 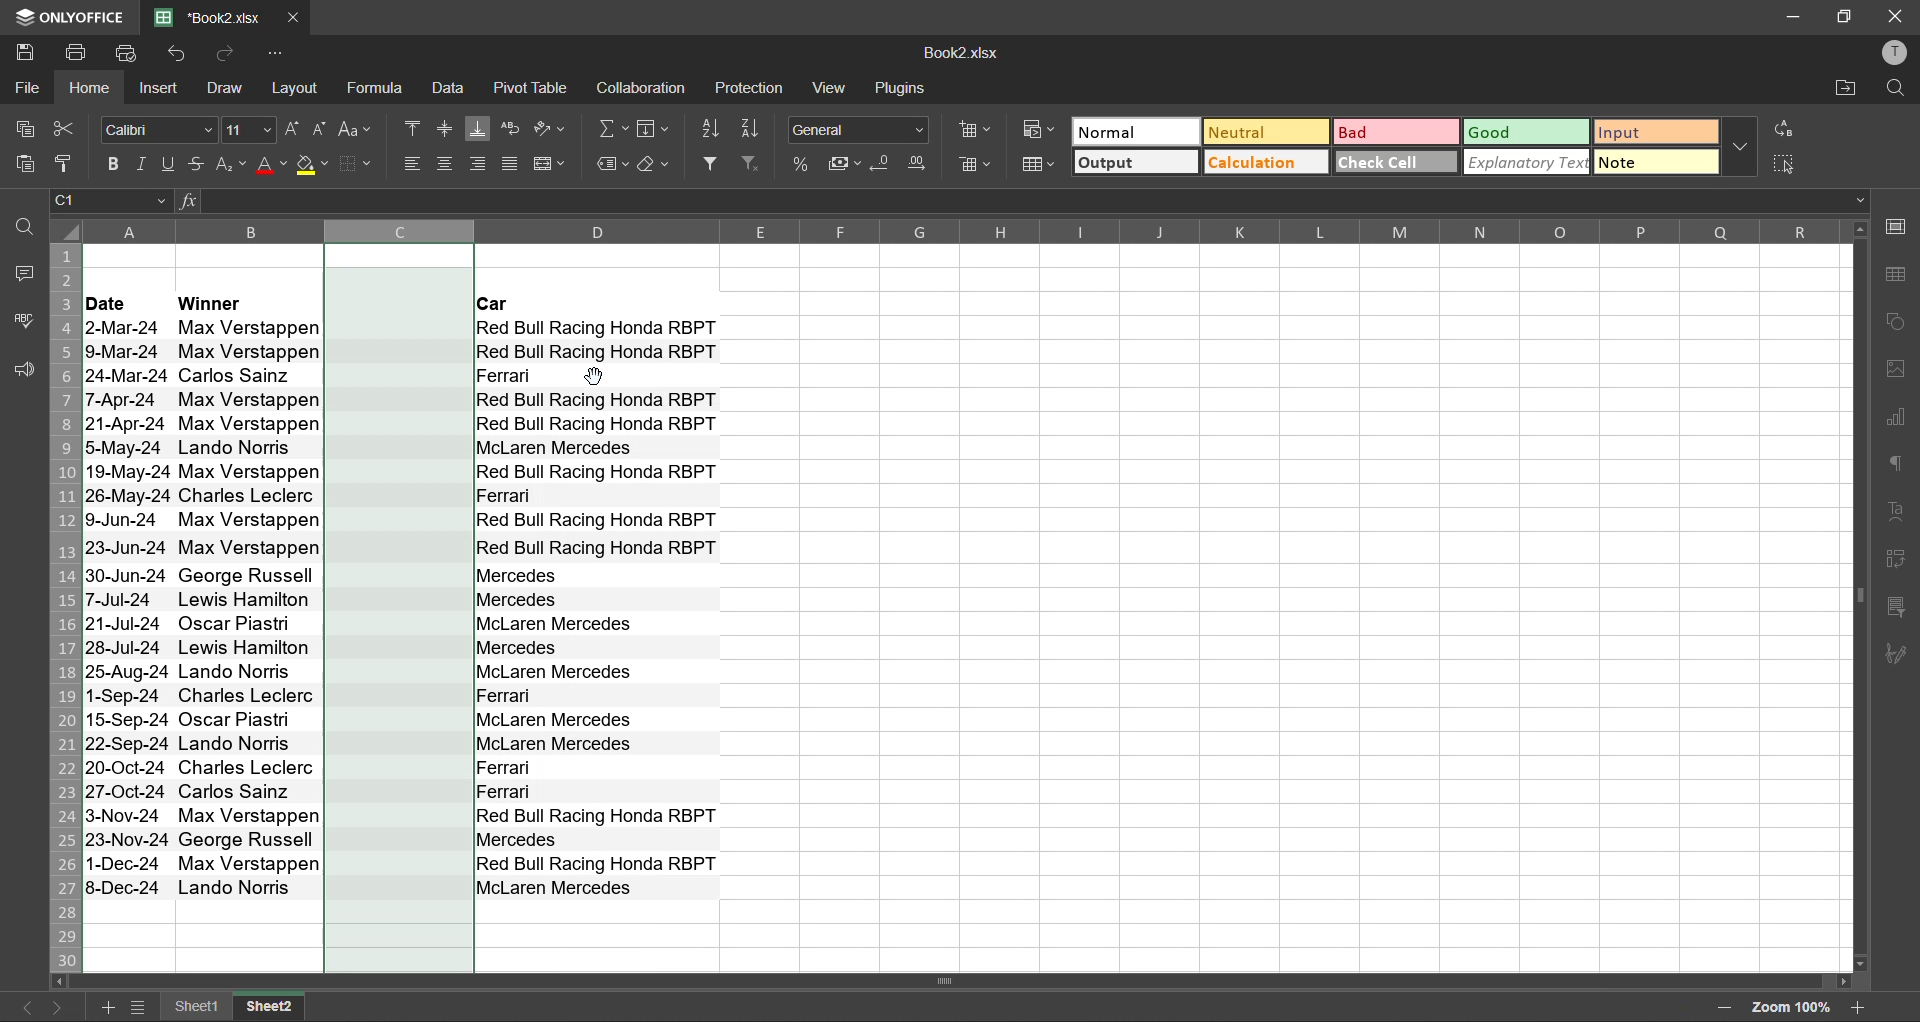 What do you see at coordinates (534, 87) in the screenshot?
I see `pivot table` at bounding box center [534, 87].